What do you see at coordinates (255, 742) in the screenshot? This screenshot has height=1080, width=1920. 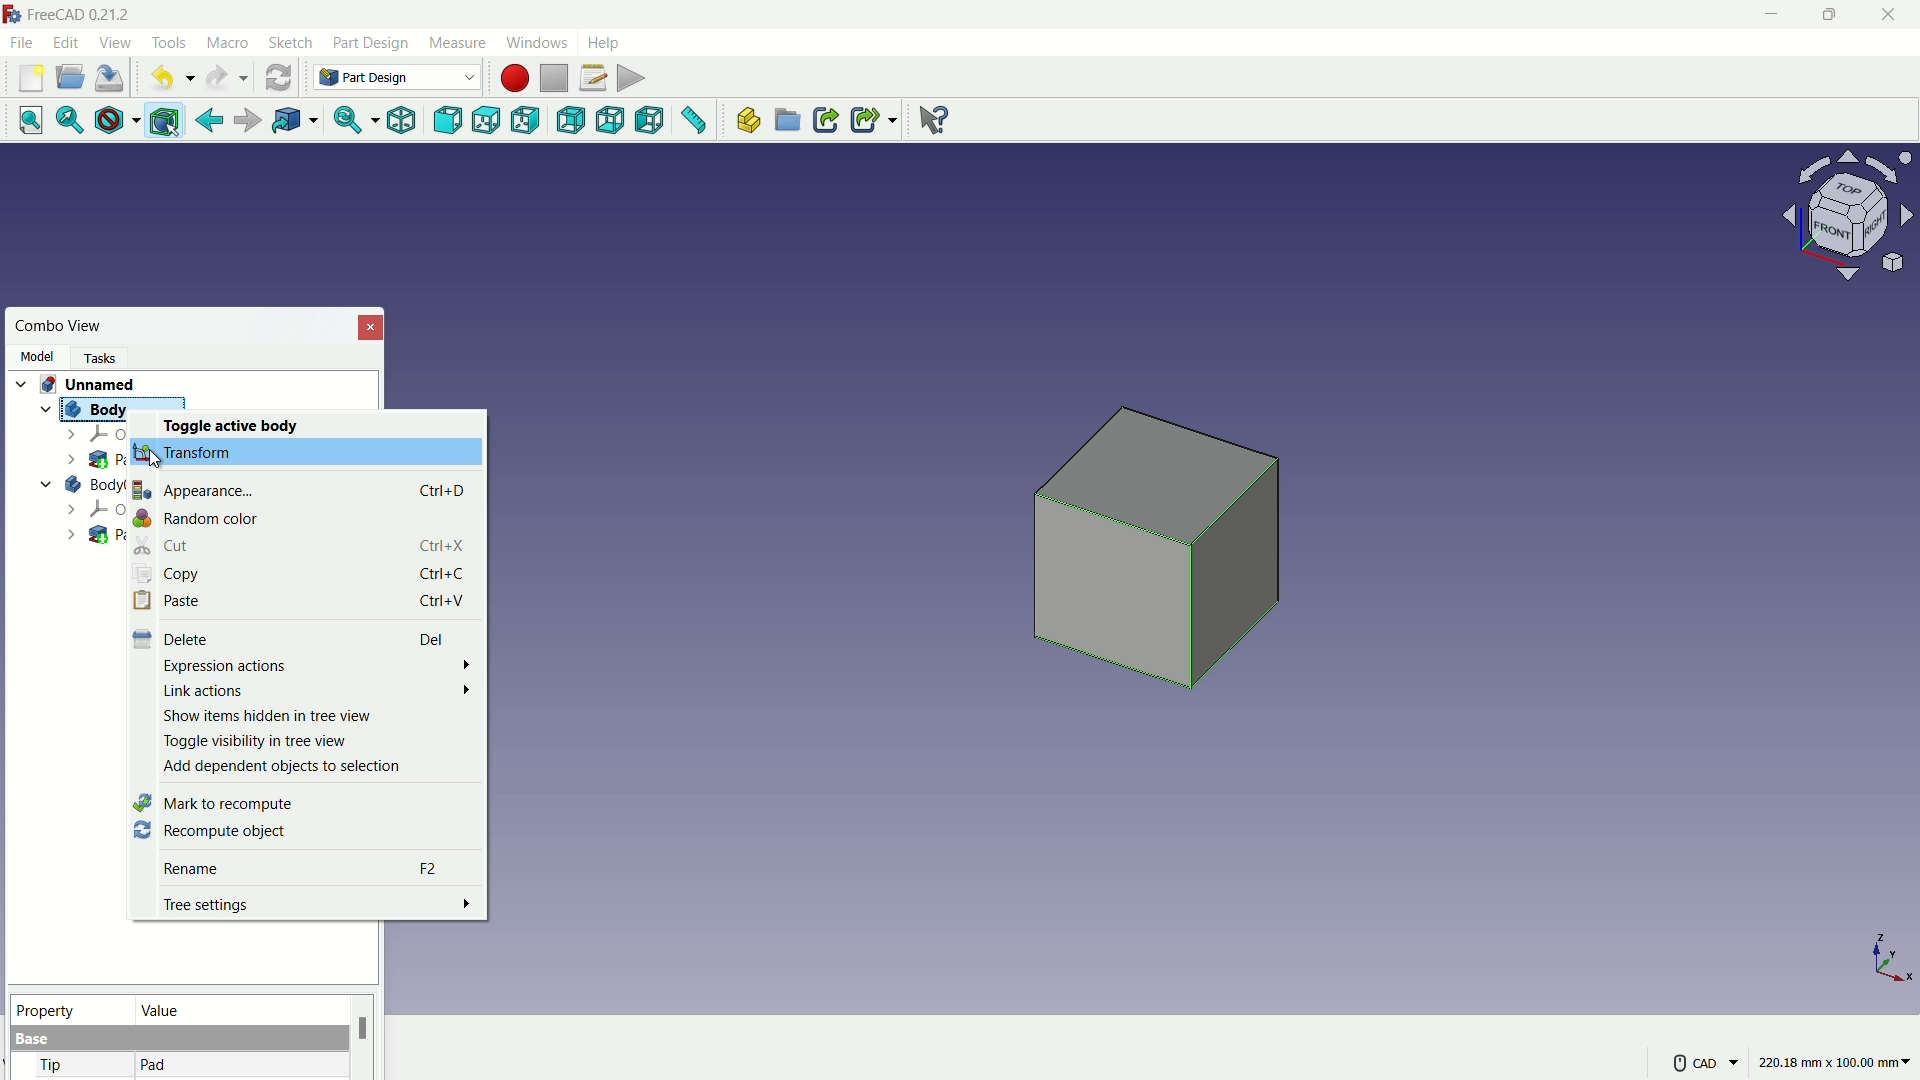 I see `Toggle visibility in tree view` at bounding box center [255, 742].